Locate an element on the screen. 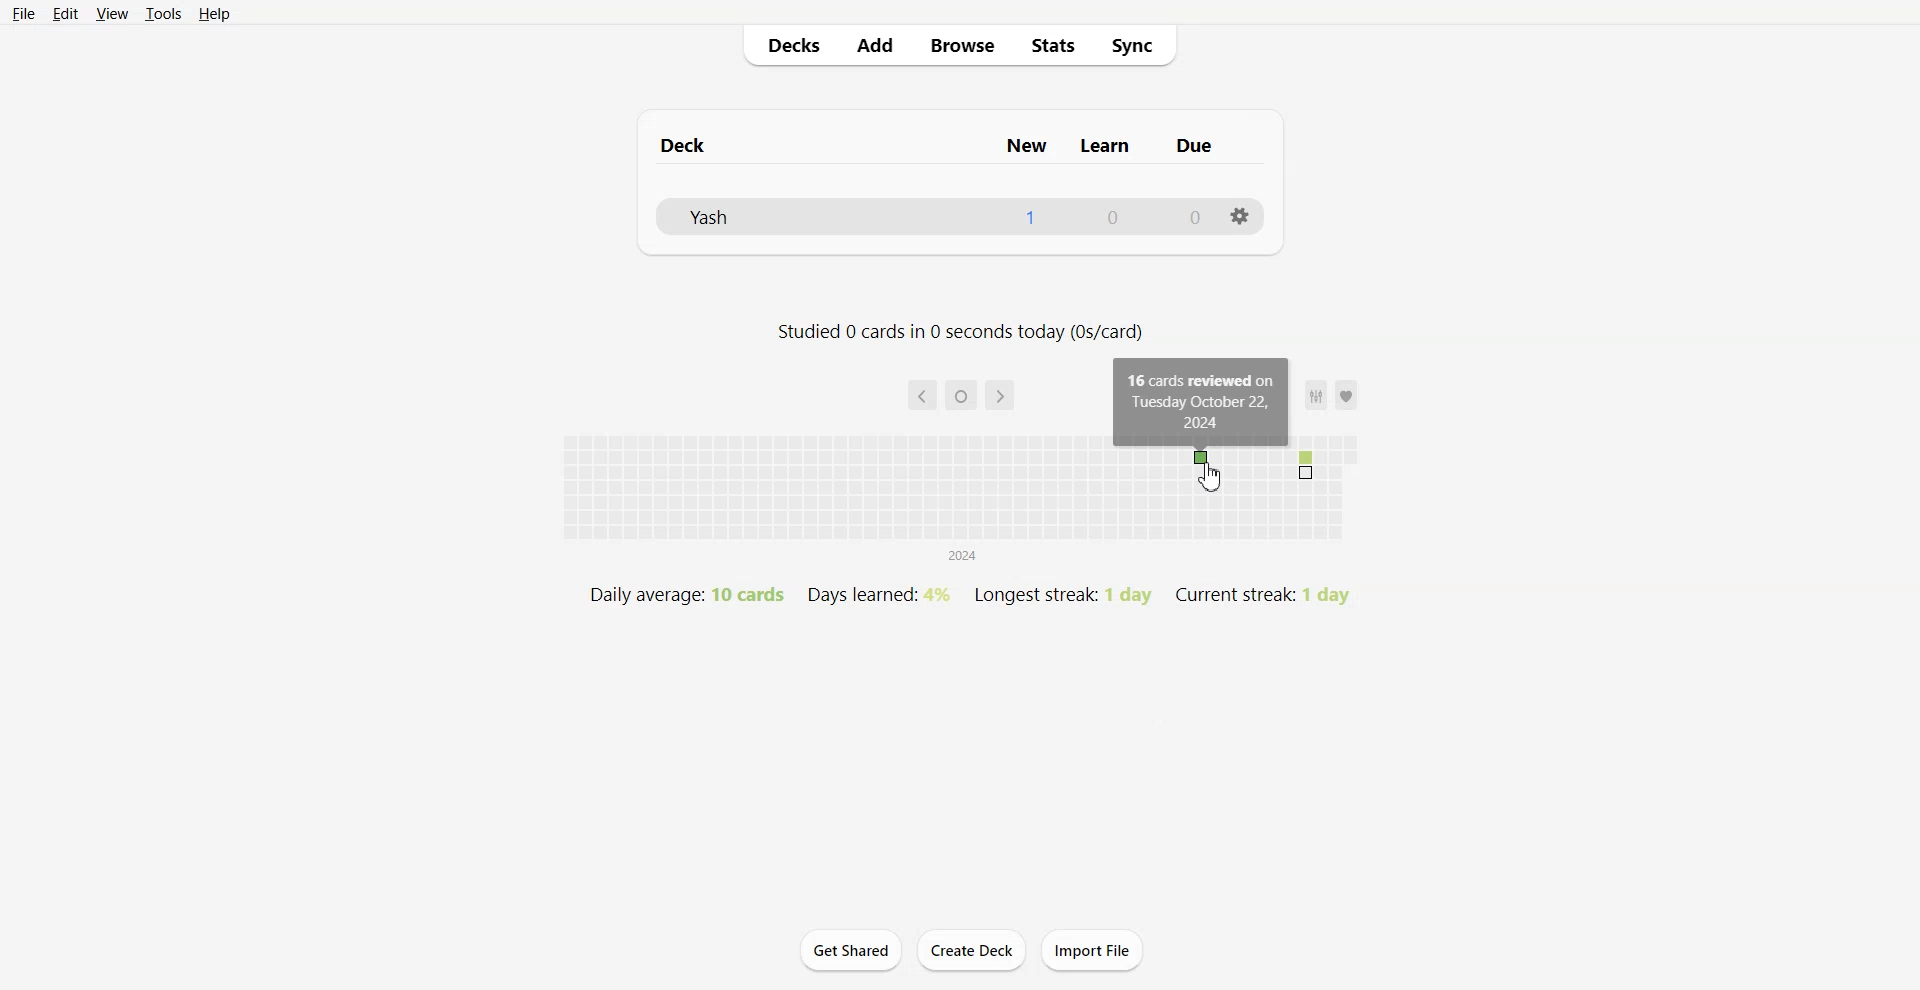  current is located at coordinates (962, 396).